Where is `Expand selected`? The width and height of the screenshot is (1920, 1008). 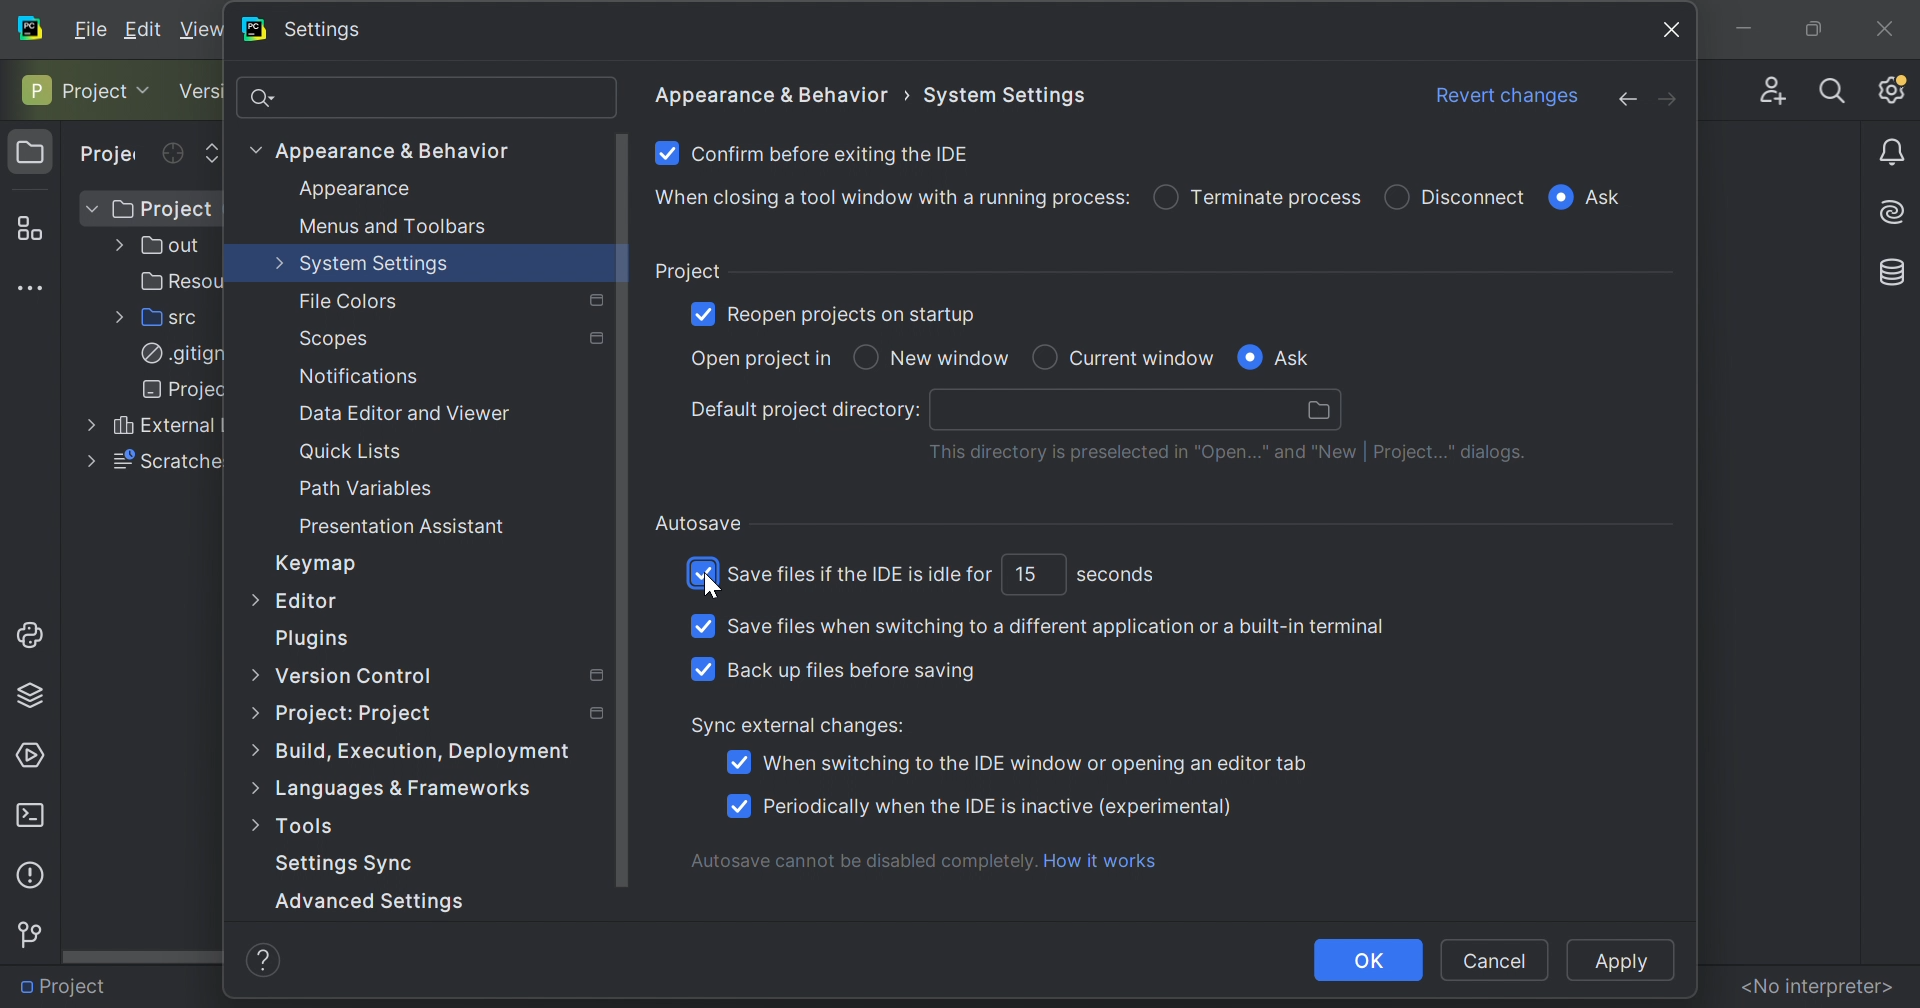
Expand selected is located at coordinates (213, 151).